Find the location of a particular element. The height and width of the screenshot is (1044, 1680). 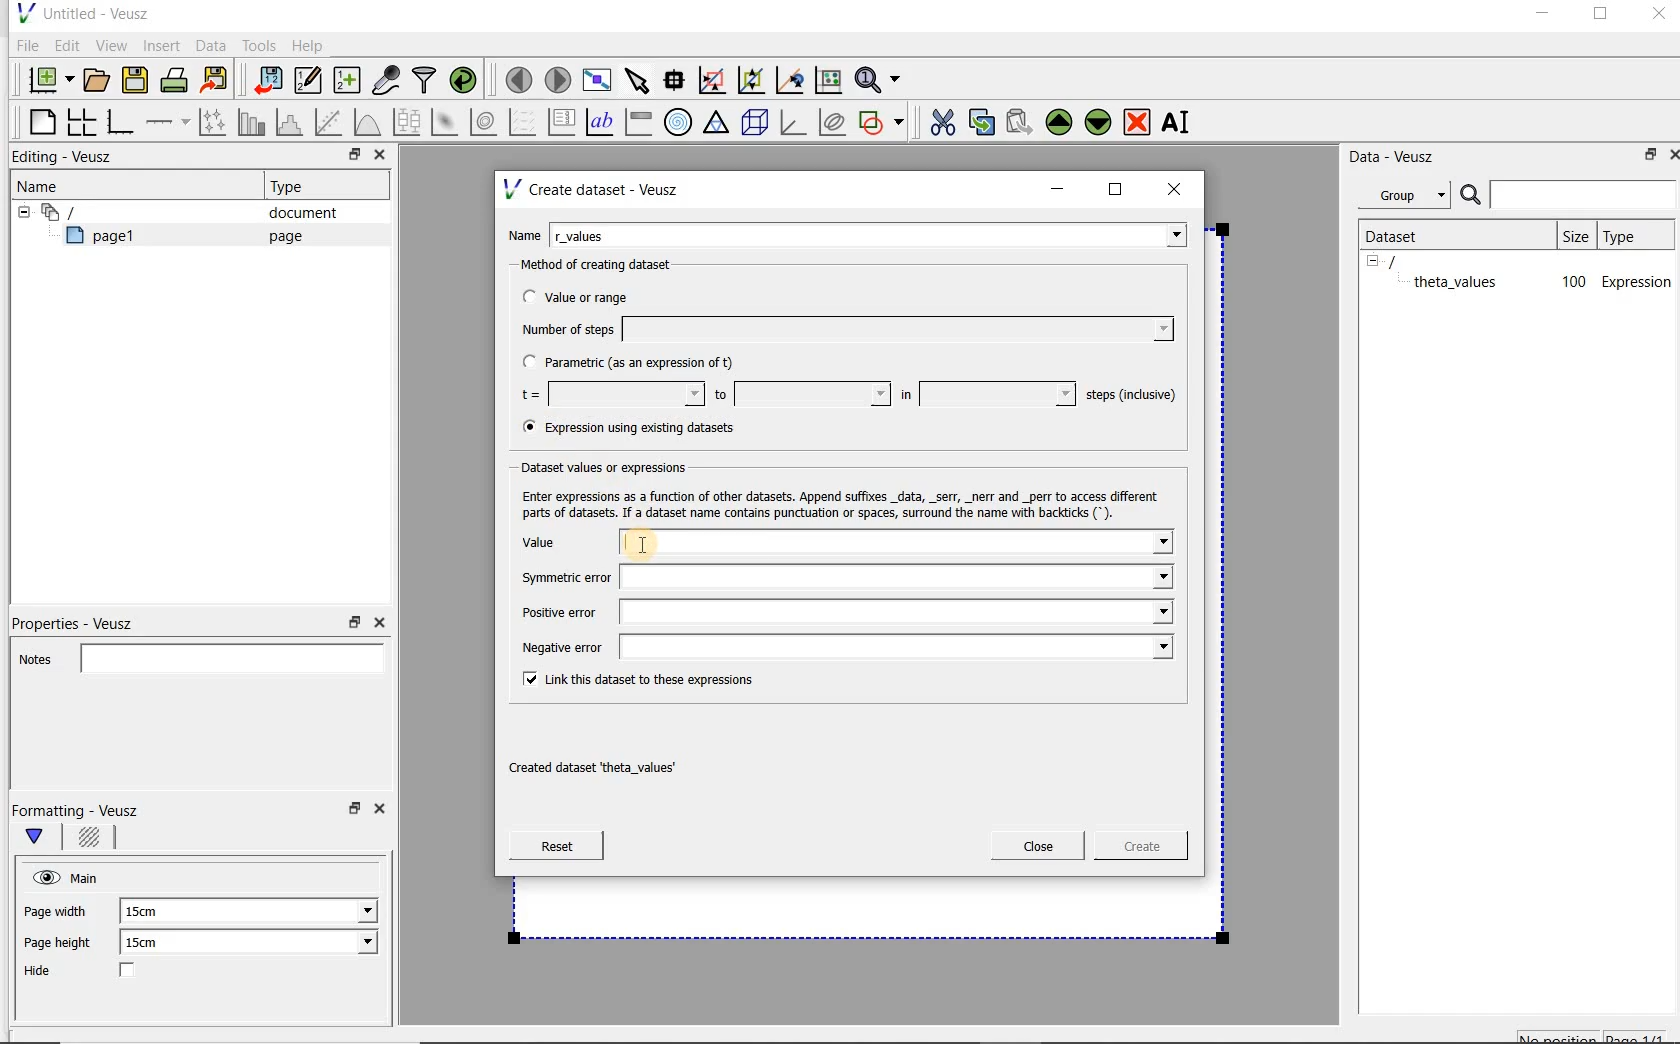

Help is located at coordinates (310, 45).